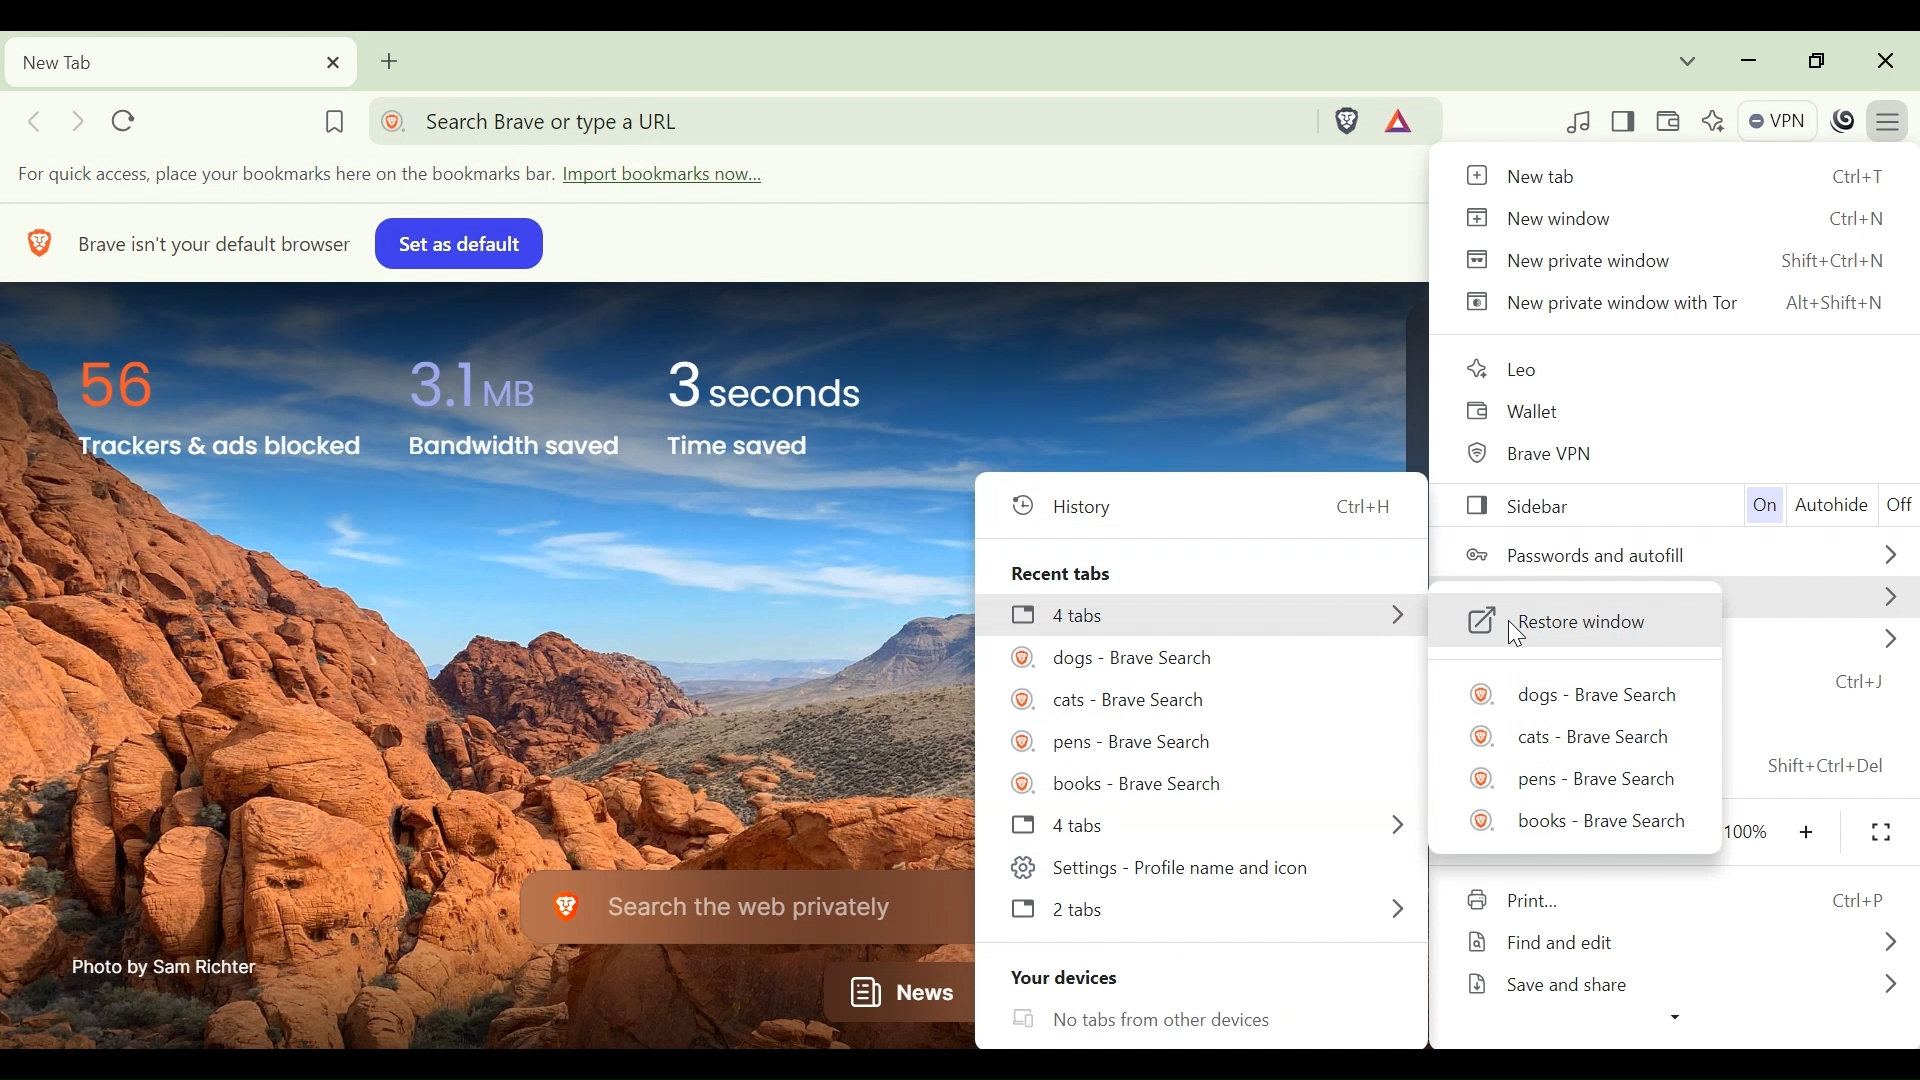 The height and width of the screenshot is (1080, 1920). Describe the element at coordinates (1836, 306) in the screenshot. I see `Alt+Shift+N` at that location.